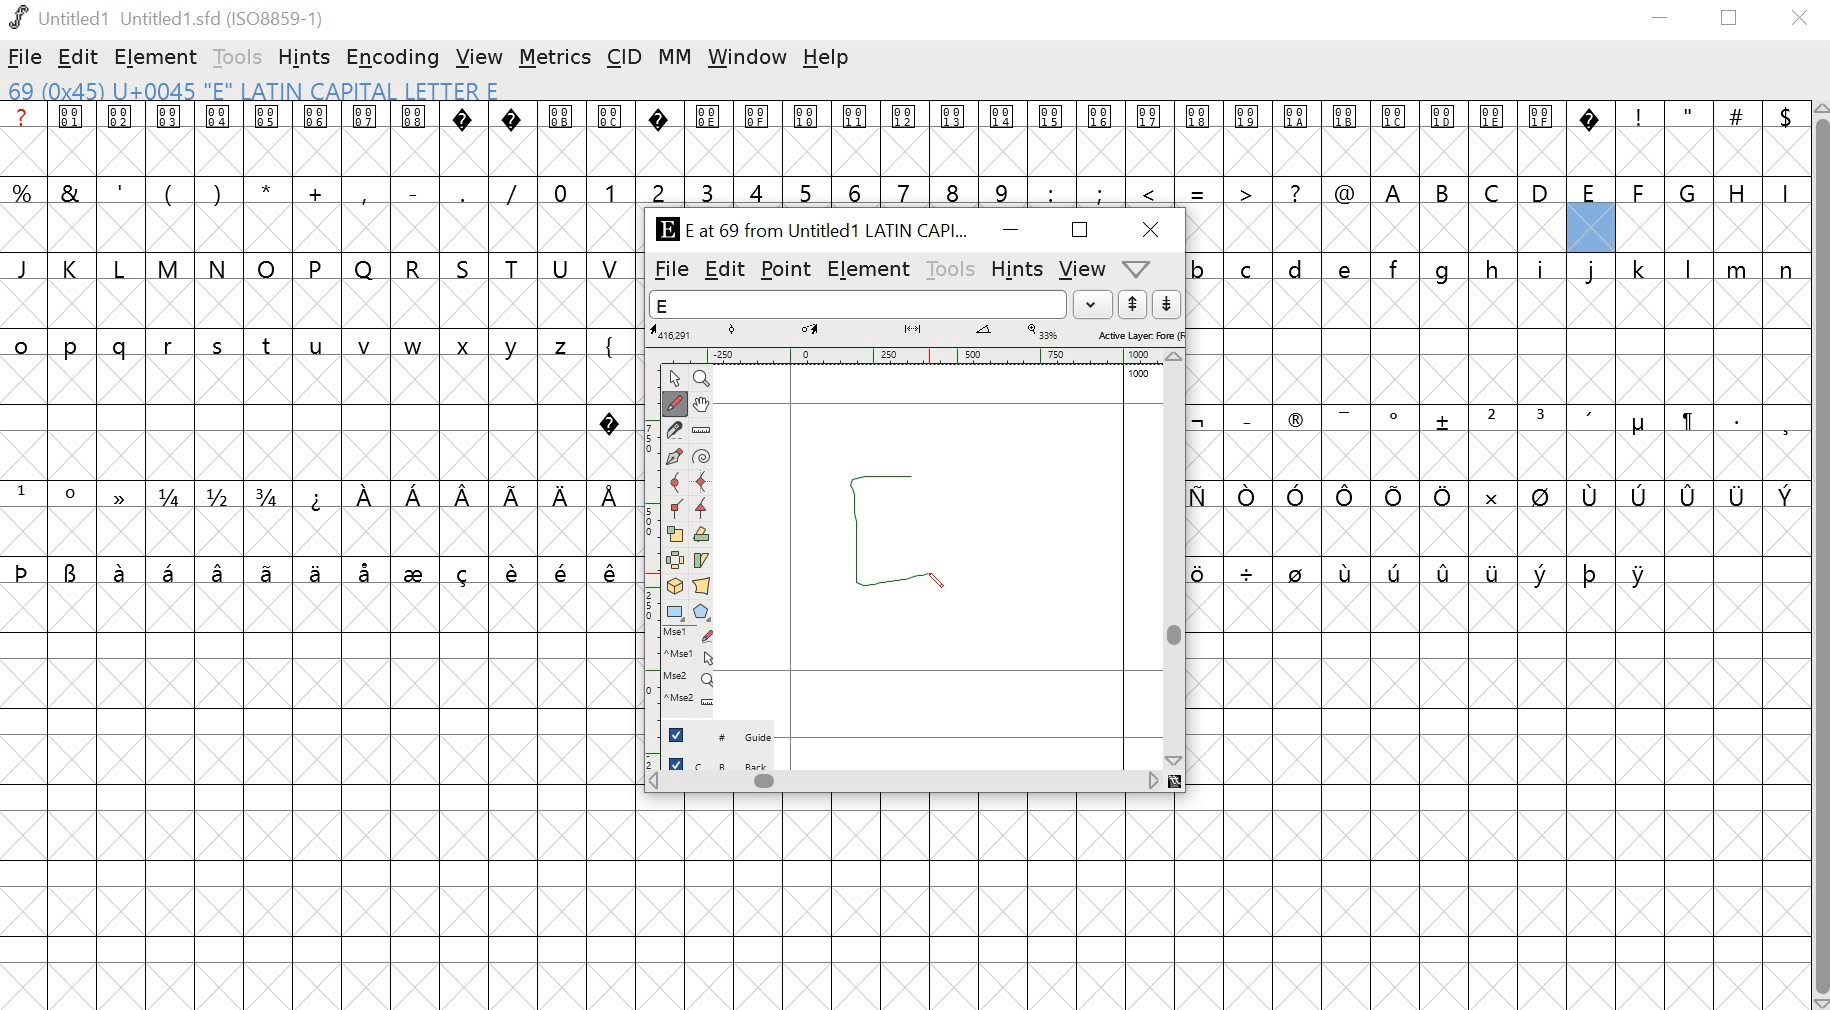  What do you see at coordinates (1500, 457) in the screenshot?
I see `empty cells` at bounding box center [1500, 457].